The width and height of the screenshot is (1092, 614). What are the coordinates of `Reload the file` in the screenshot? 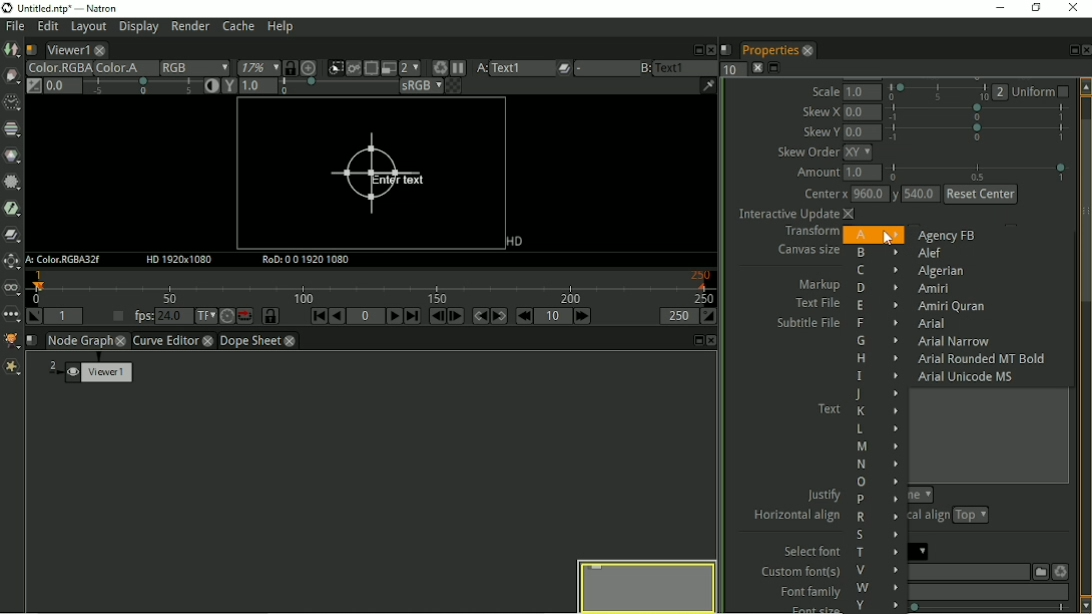 It's located at (1060, 570).